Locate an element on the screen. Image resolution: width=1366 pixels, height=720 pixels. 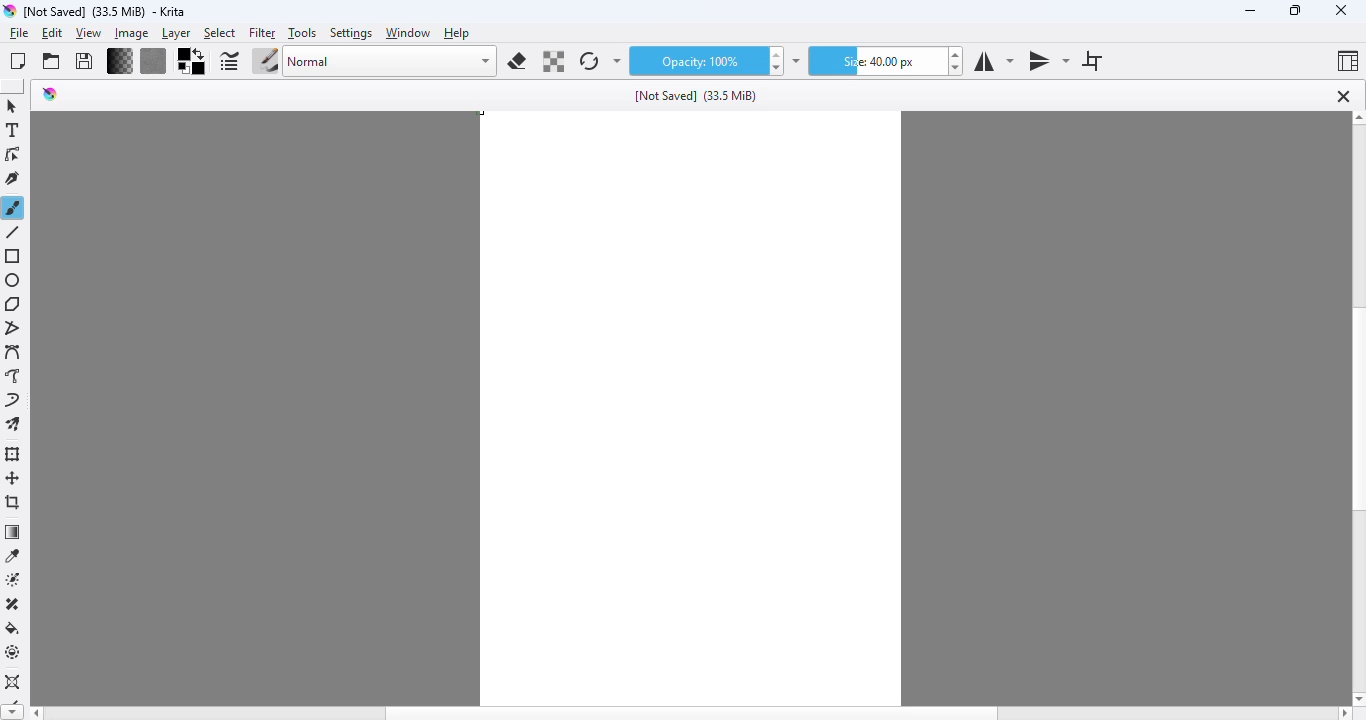
logo is located at coordinates (50, 93).